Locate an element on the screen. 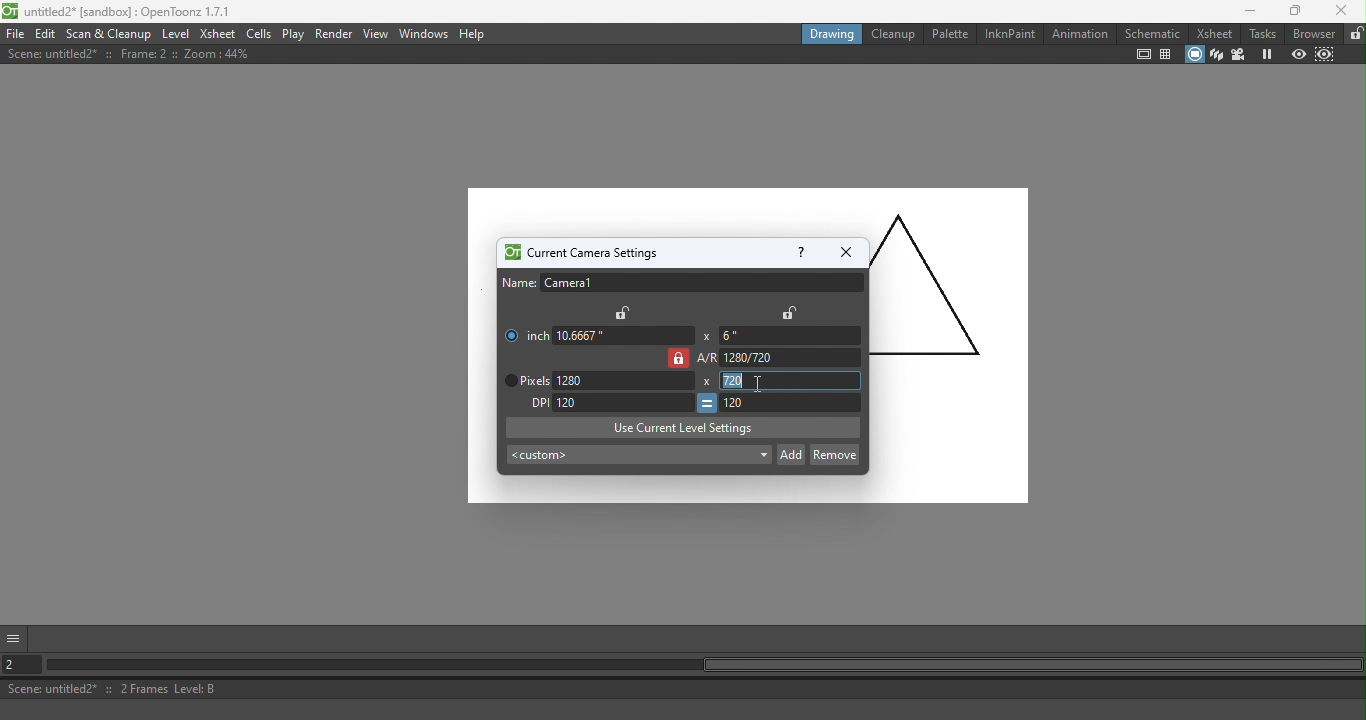 The image size is (1366, 720). Use current level settings is located at coordinates (683, 427).